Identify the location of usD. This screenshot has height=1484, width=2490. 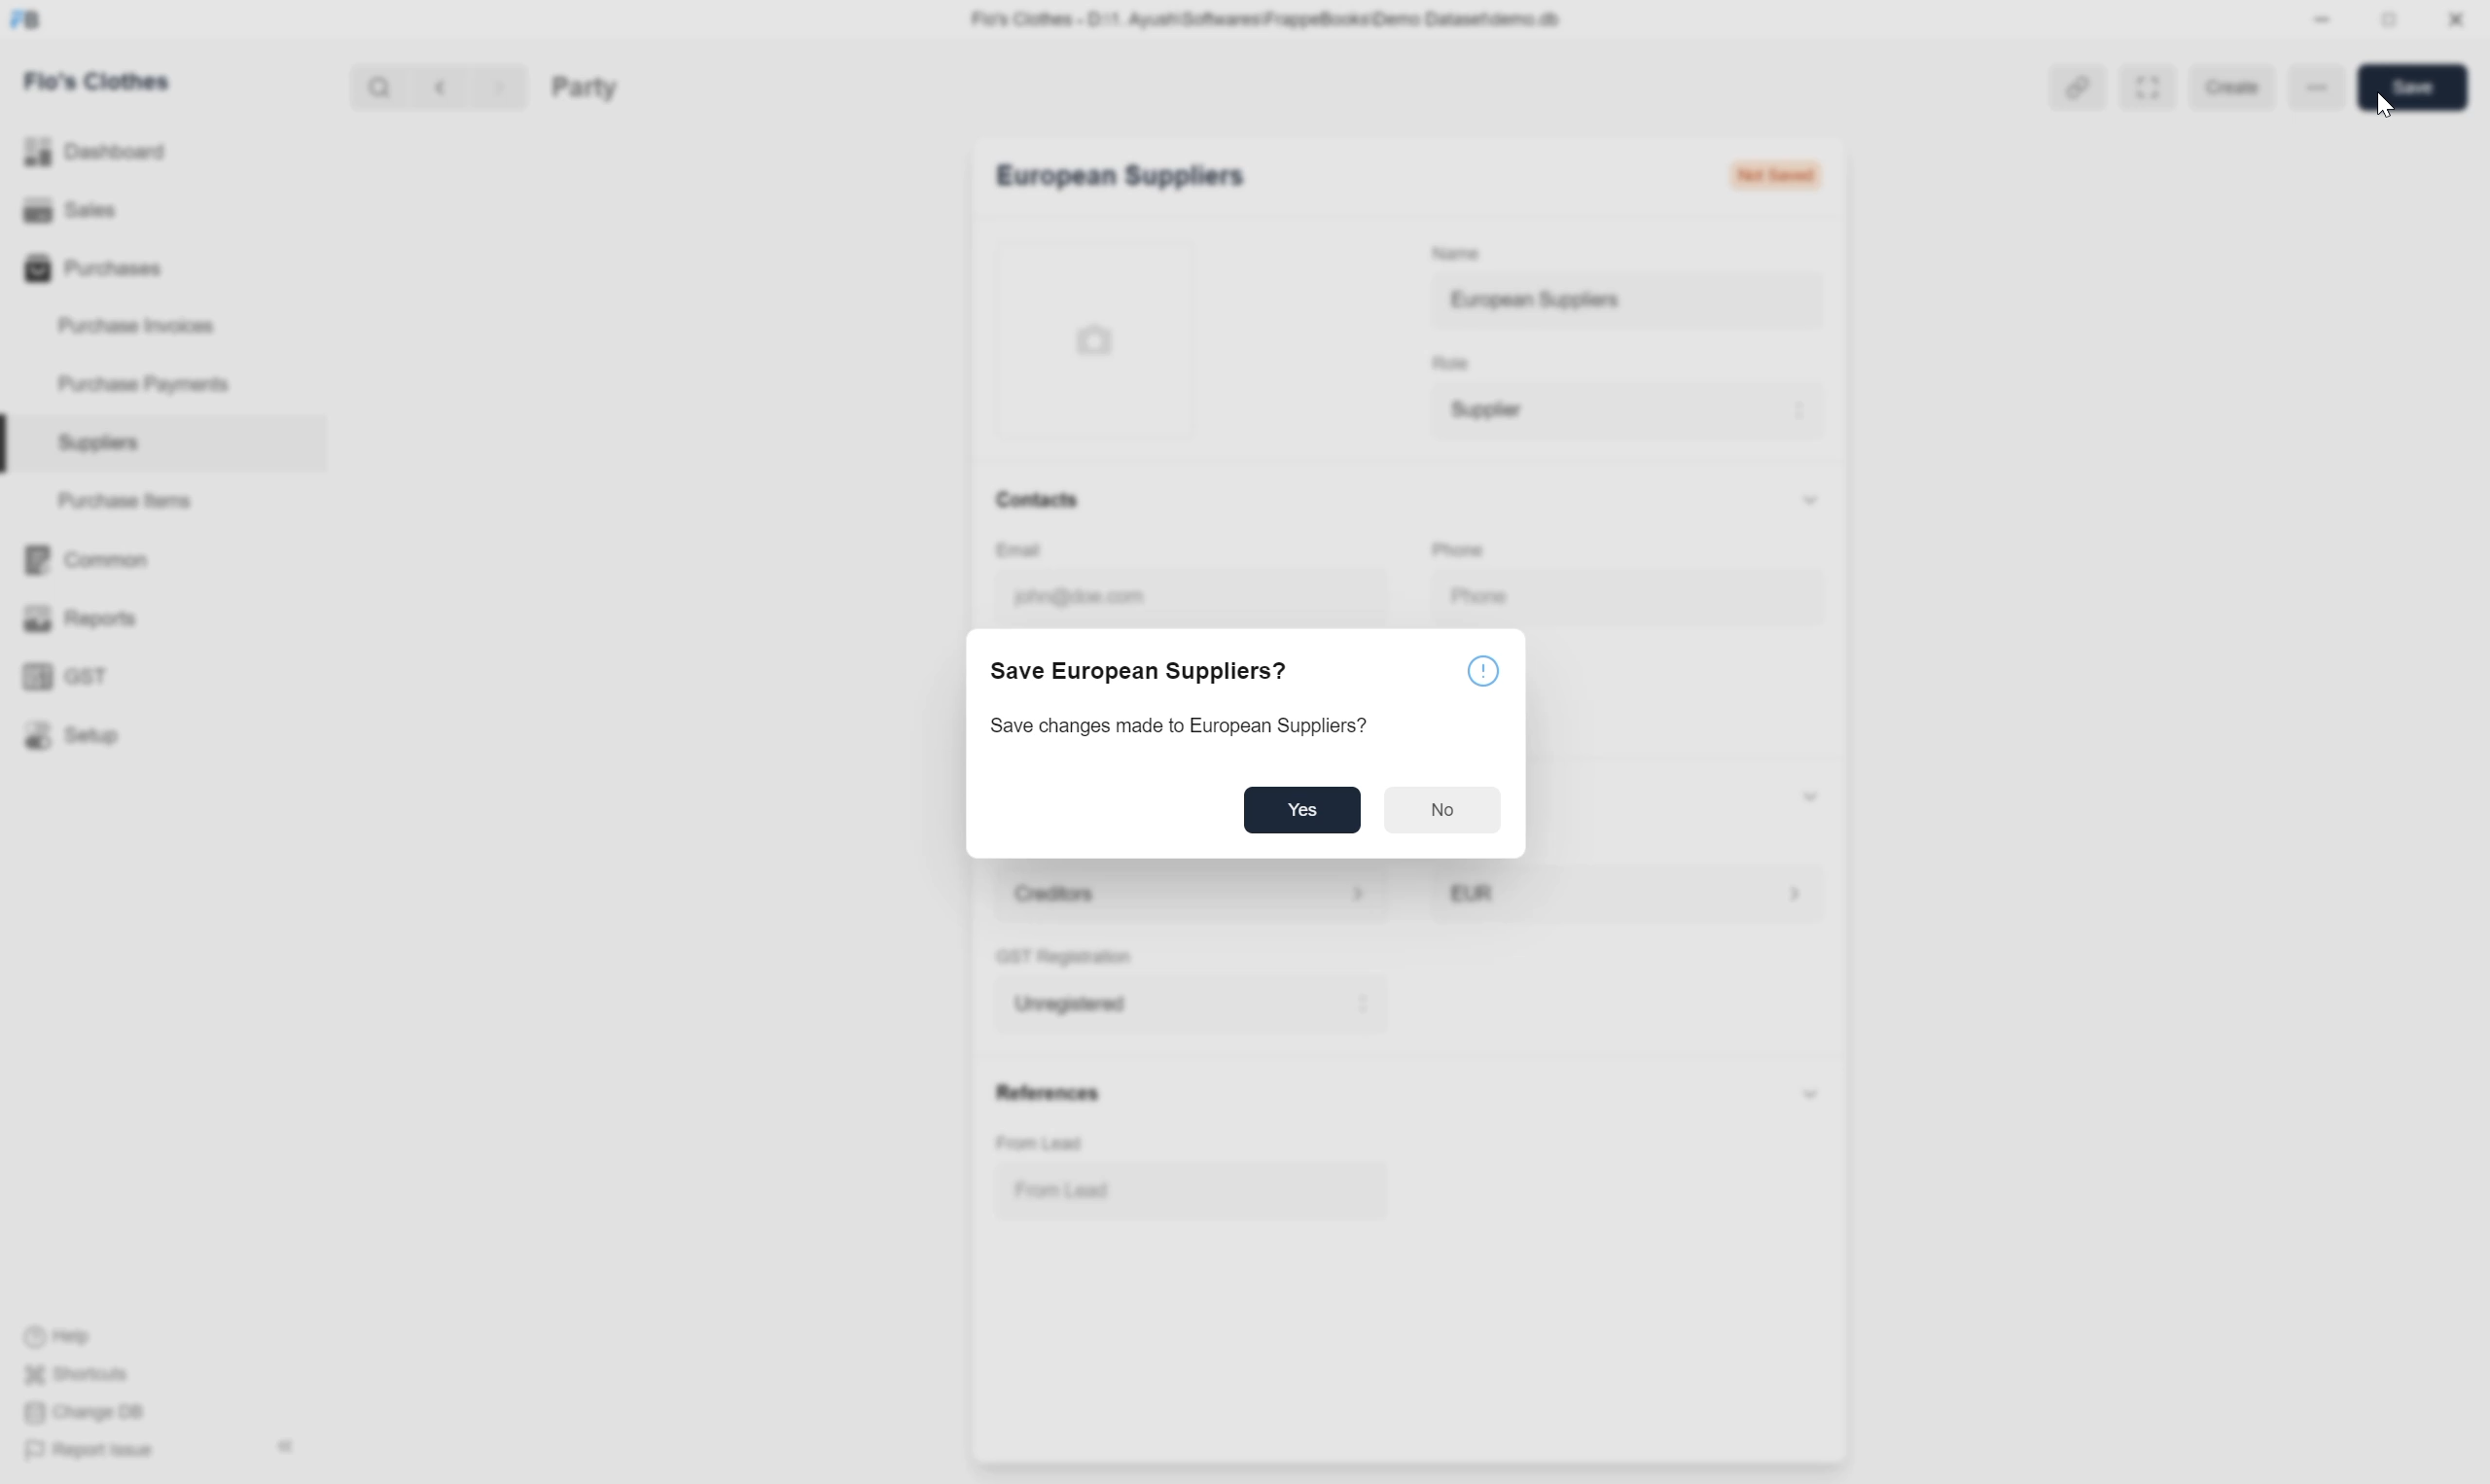
(1473, 889).